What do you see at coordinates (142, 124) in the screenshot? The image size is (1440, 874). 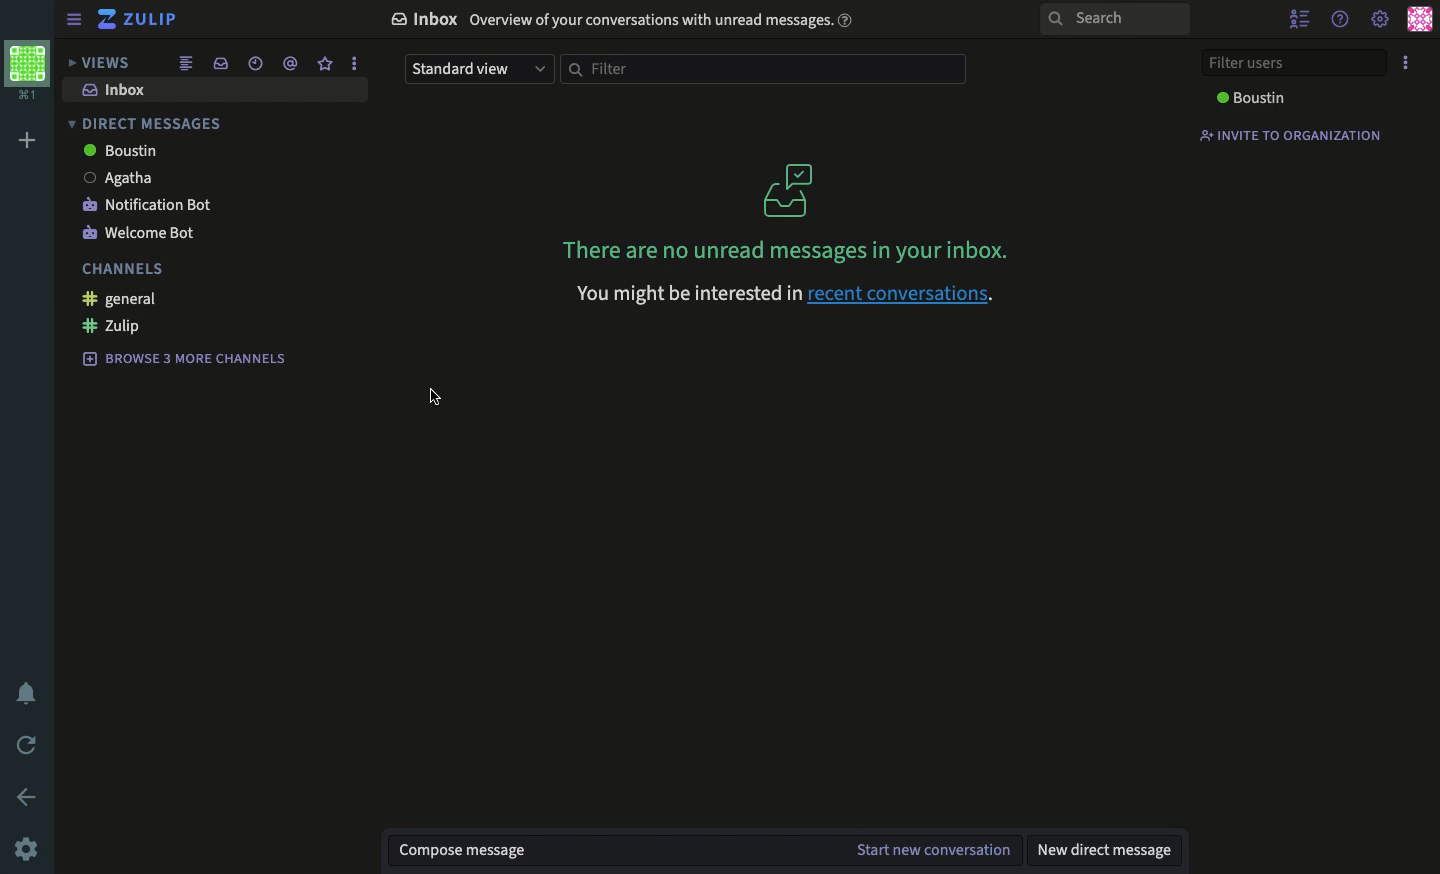 I see `direct messages` at bounding box center [142, 124].